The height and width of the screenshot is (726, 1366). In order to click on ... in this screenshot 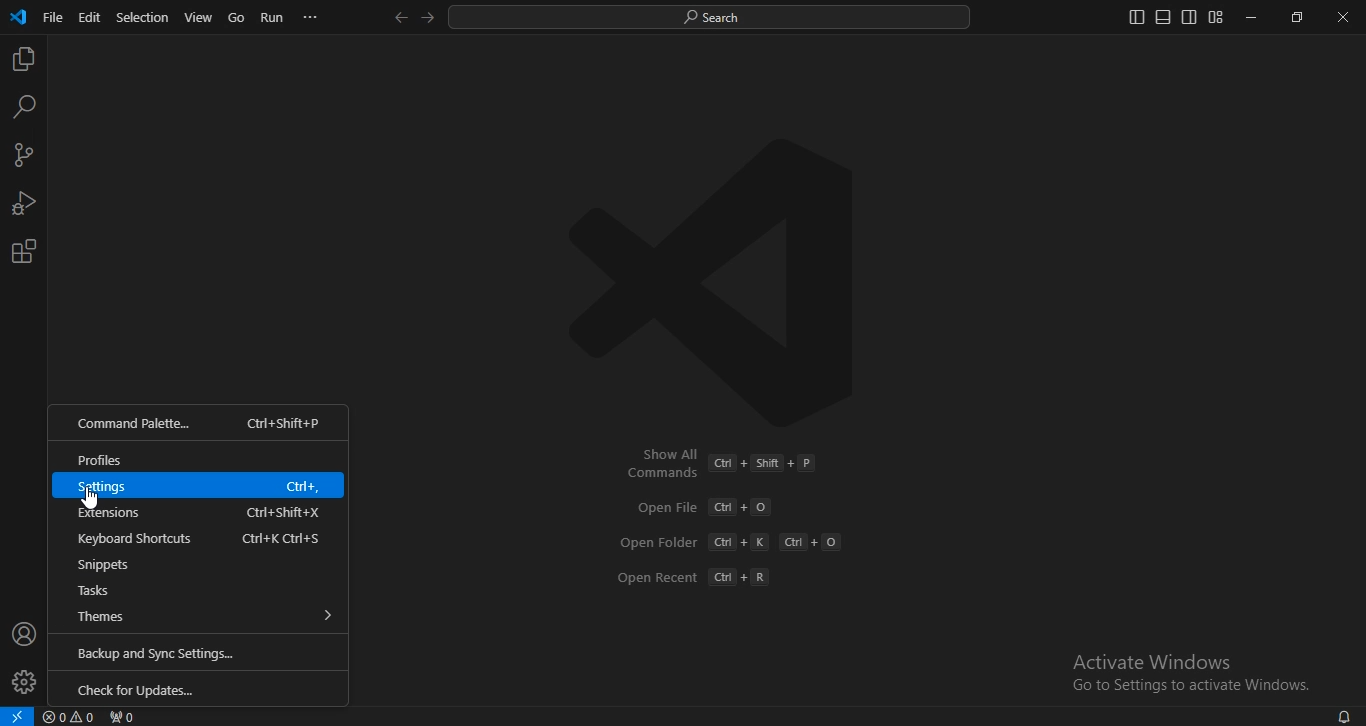, I will do `click(311, 17)`.